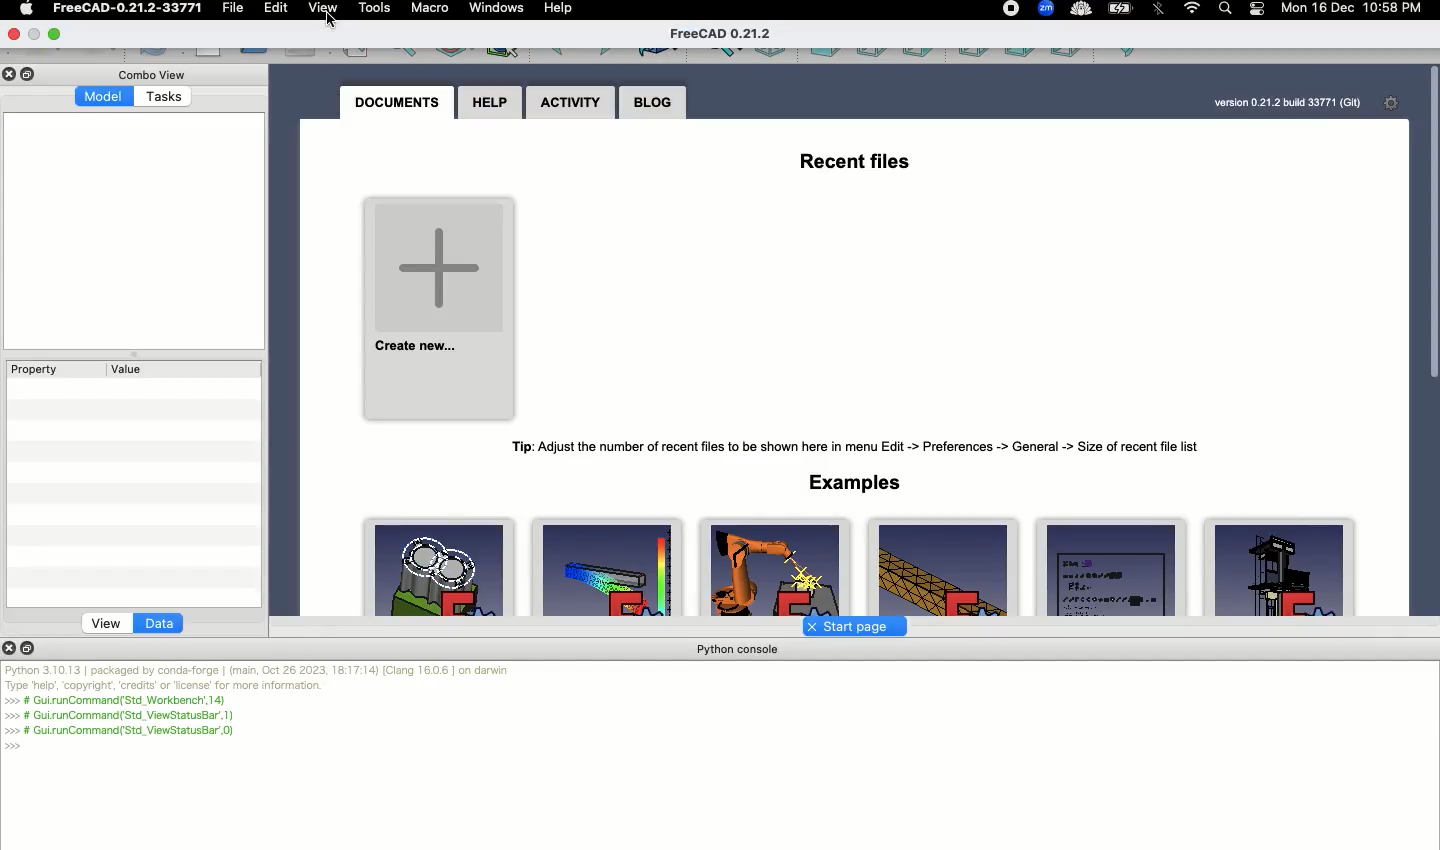 Image resolution: width=1440 pixels, height=850 pixels. I want to click on Tasks, so click(166, 99).